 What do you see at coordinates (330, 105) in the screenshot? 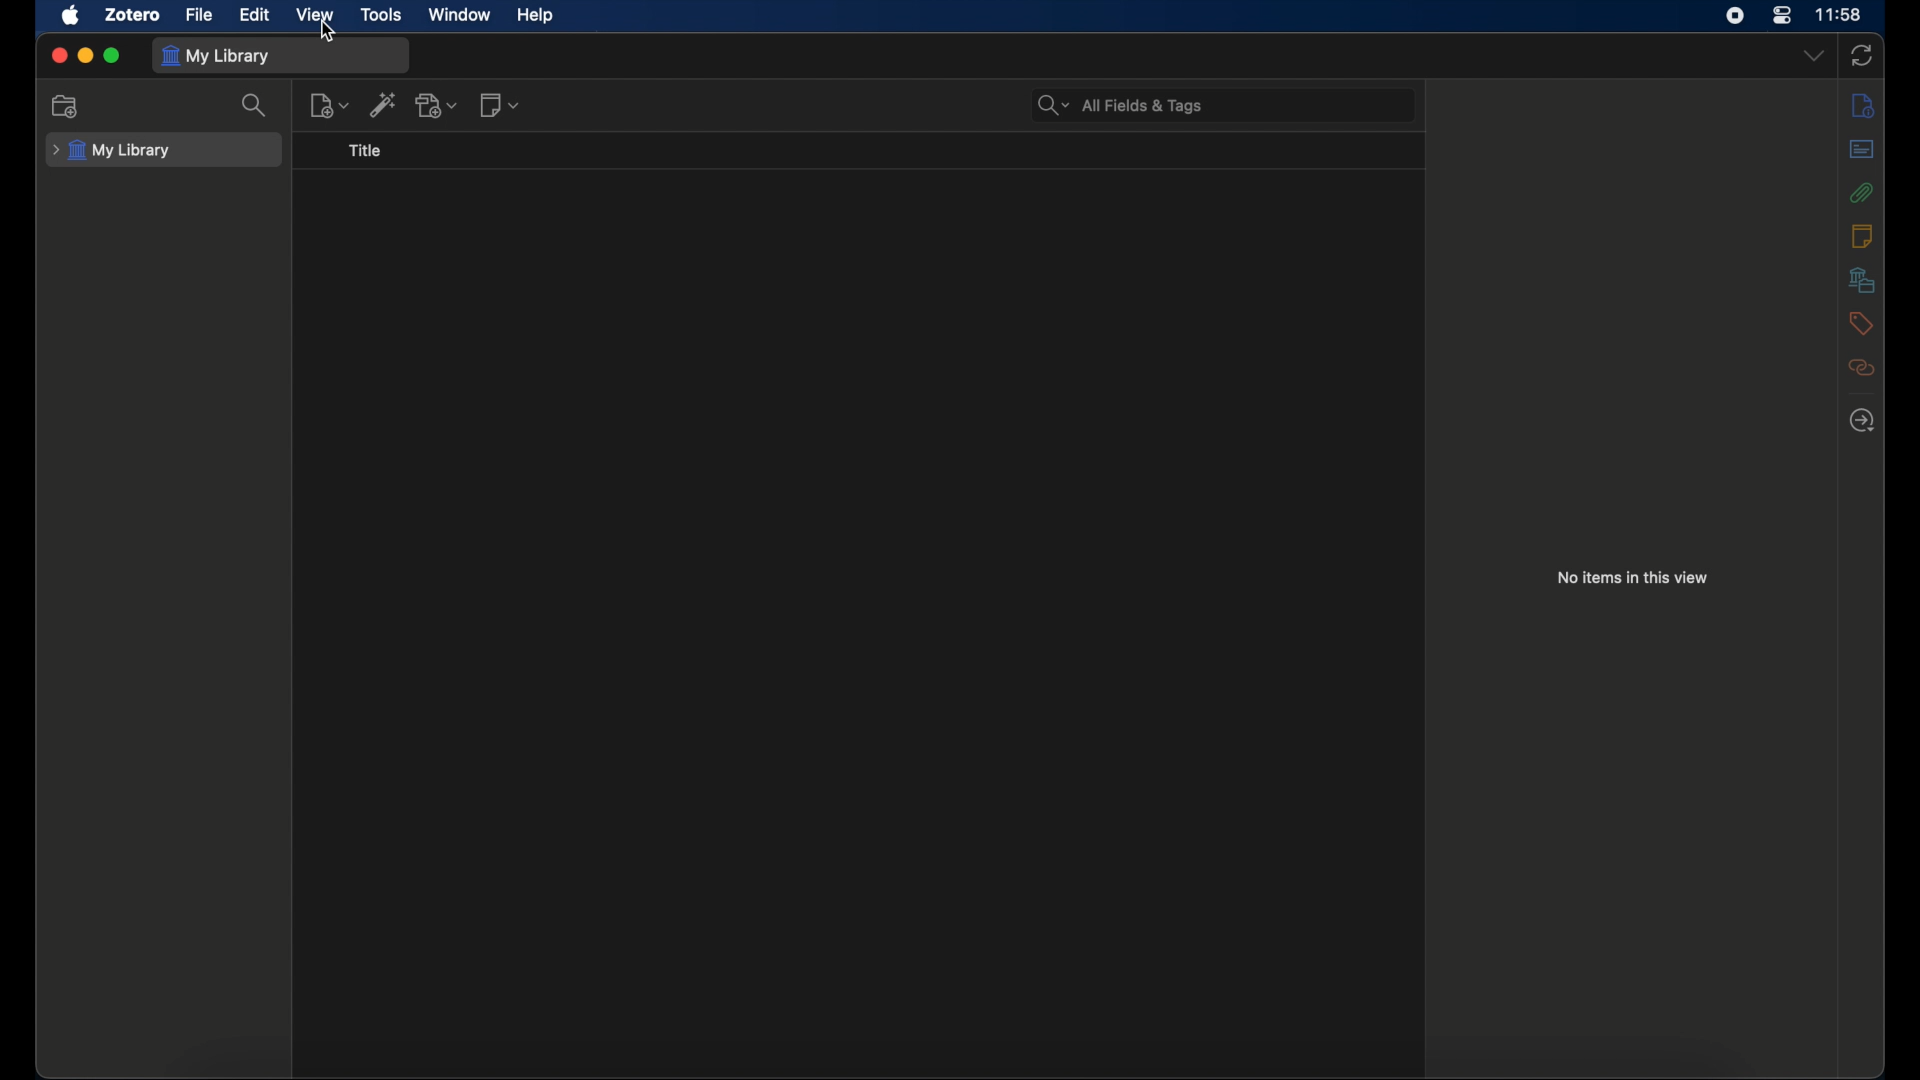
I see `new item` at bounding box center [330, 105].